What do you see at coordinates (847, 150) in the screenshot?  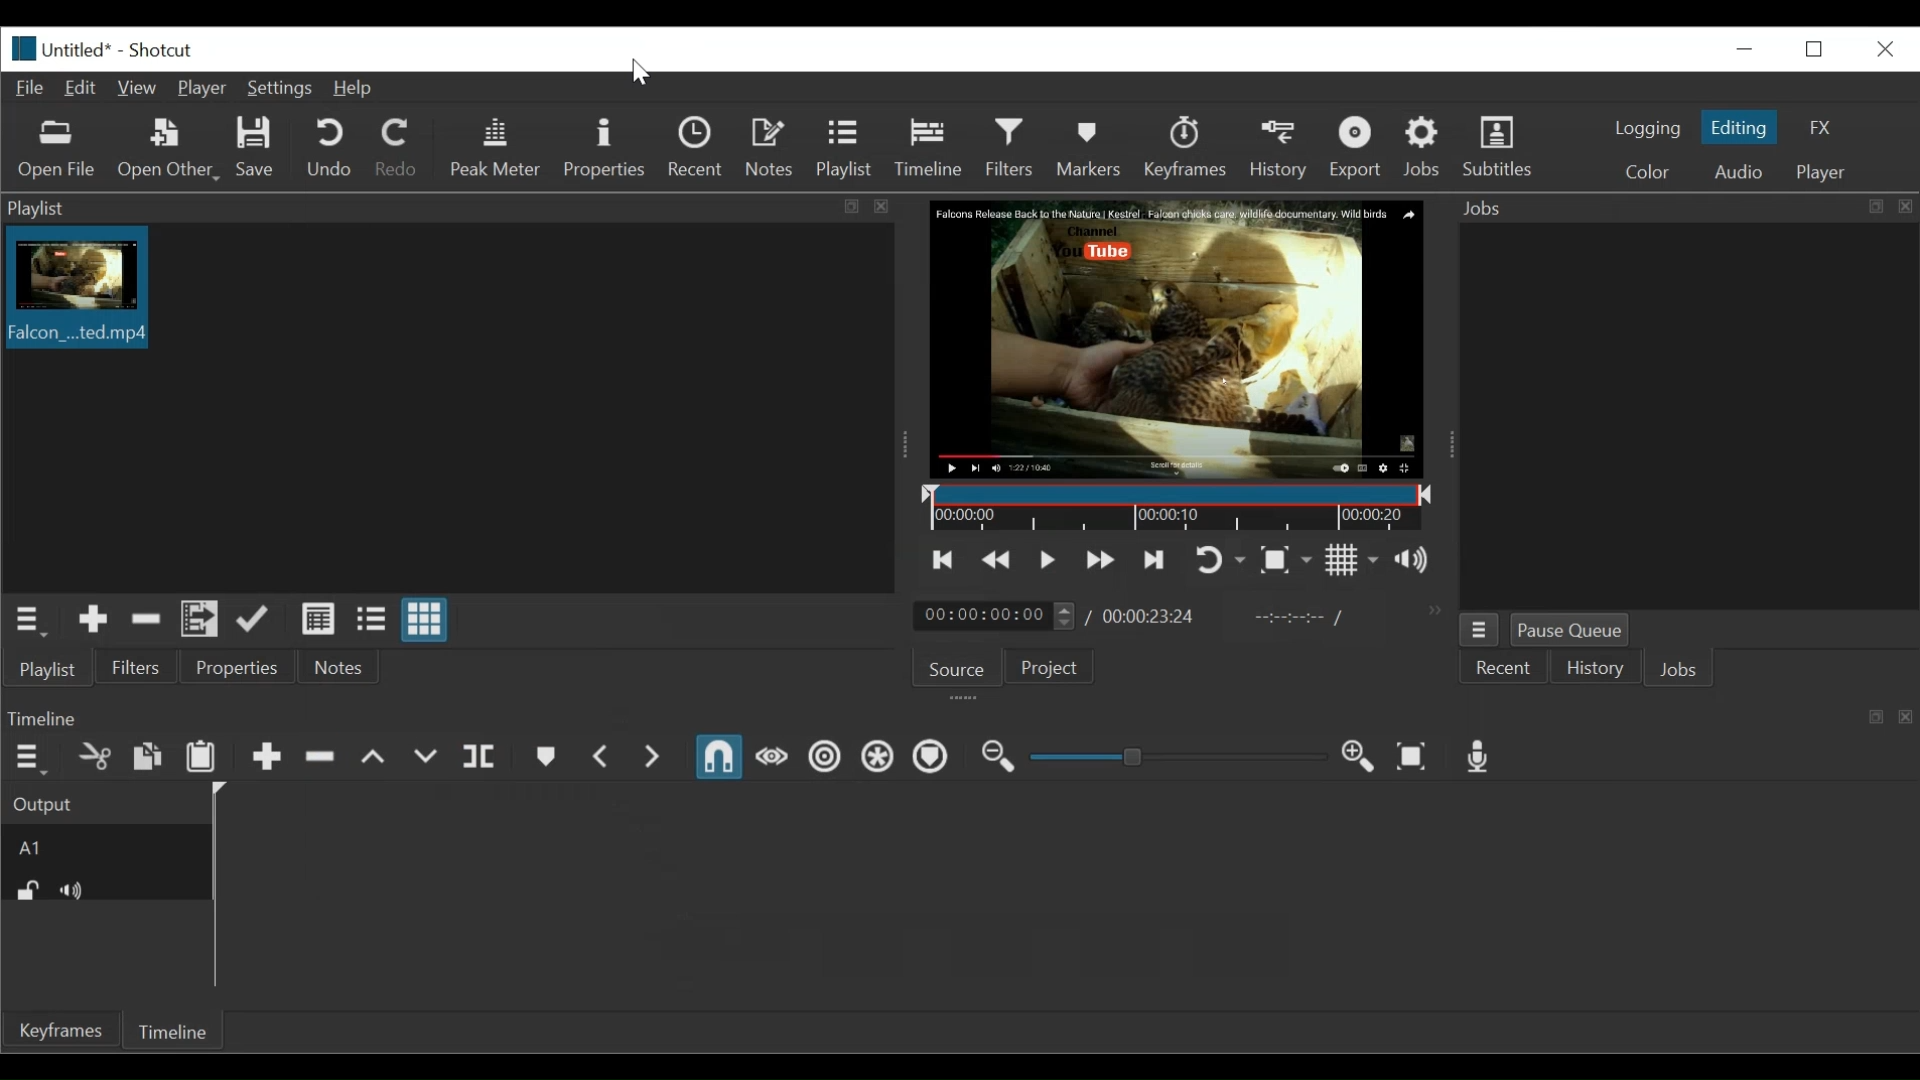 I see `Playlist` at bounding box center [847, 150].